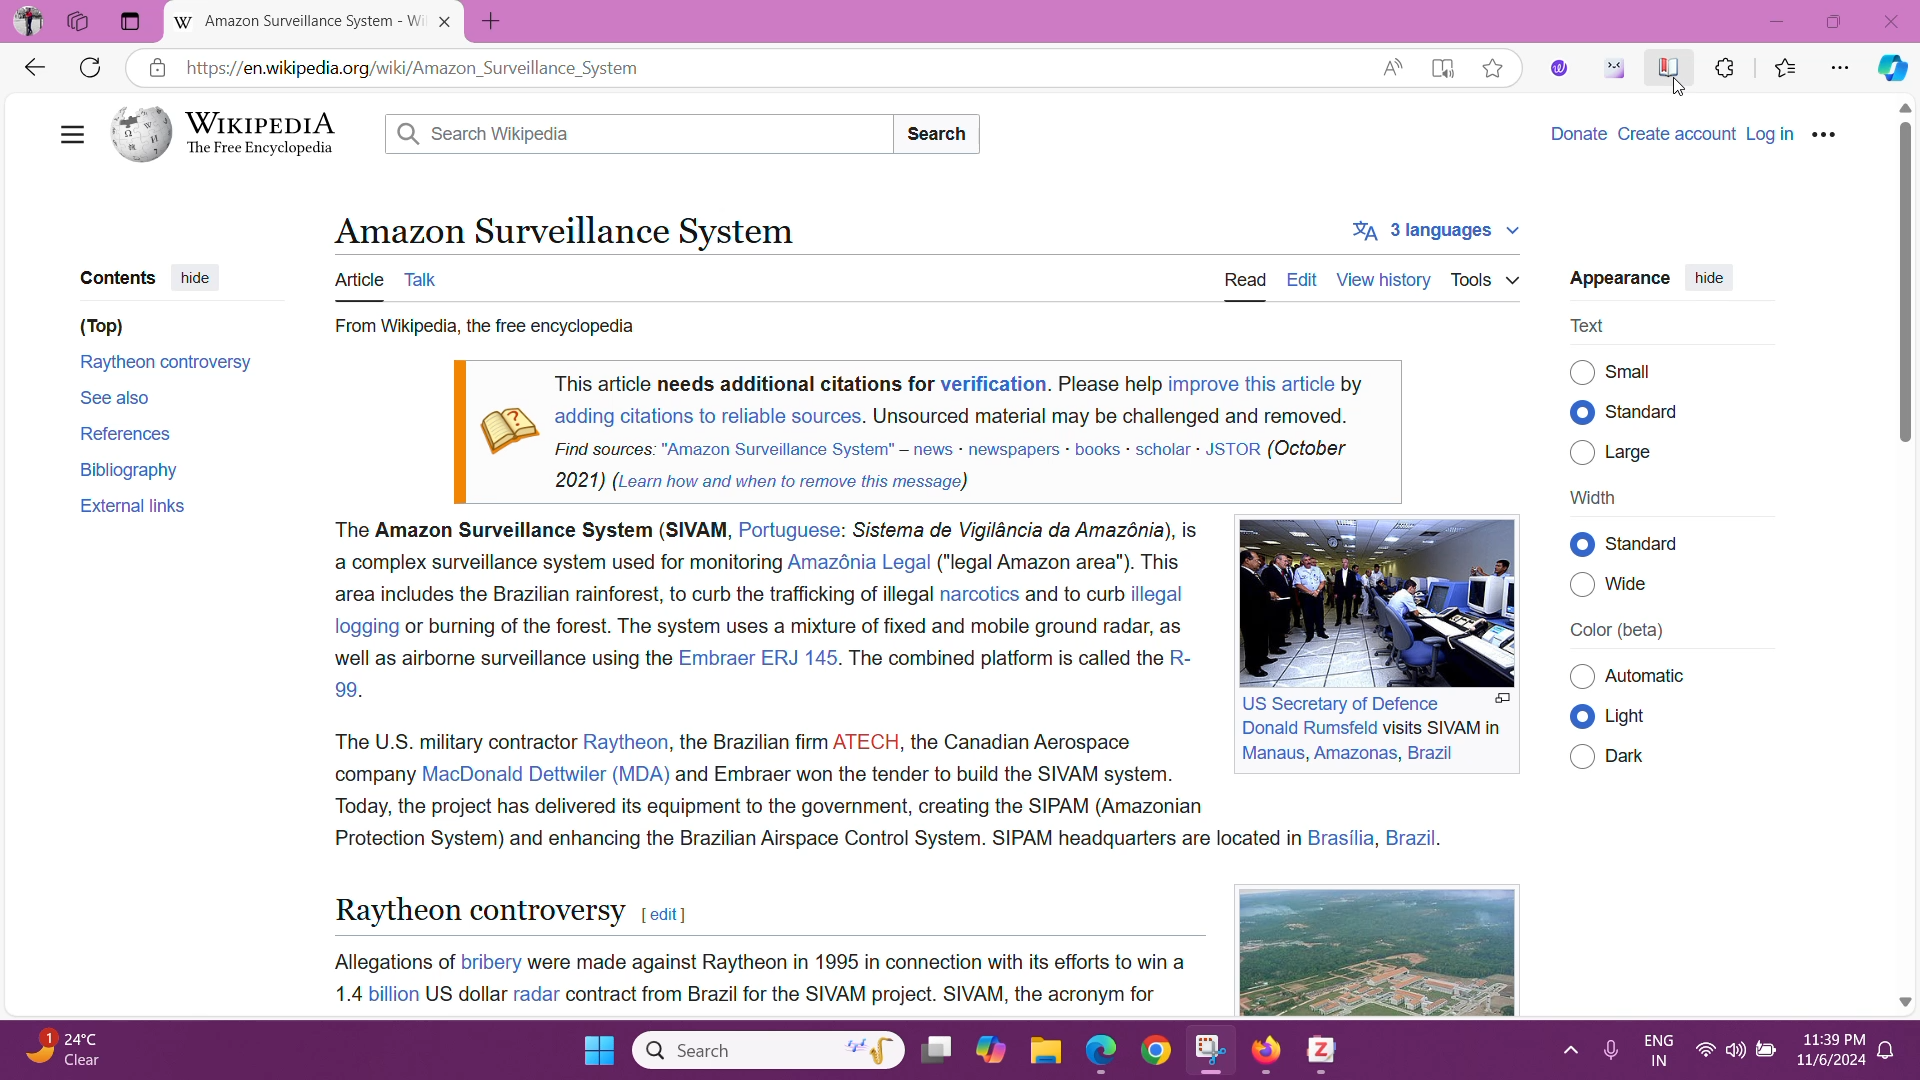 Image resolution: width=1920 pixels, height=1080 pixels. What do you see at coordinates (1777, 20) in the screenshot?
I see `Minimize` at bounding box center [1777, 20].